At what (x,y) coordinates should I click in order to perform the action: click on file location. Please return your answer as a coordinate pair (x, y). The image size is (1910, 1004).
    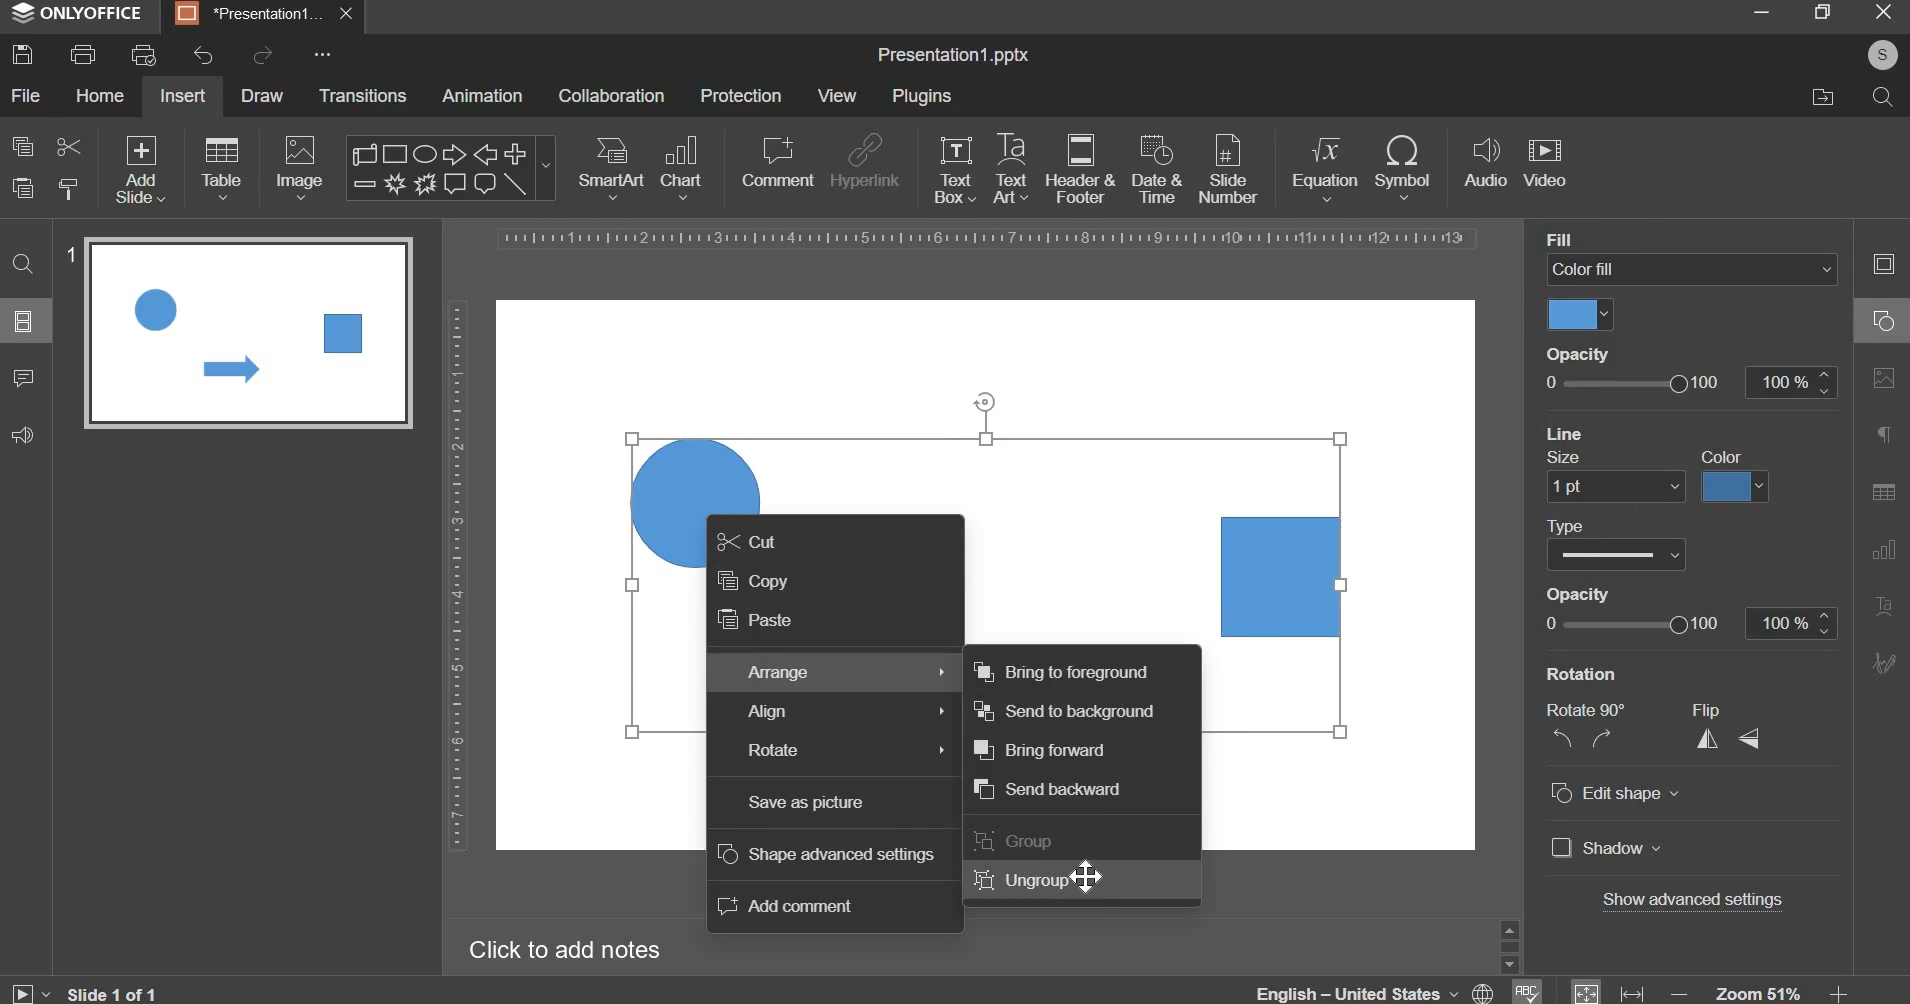
    Looking at the image, I should click on (1822, 97).